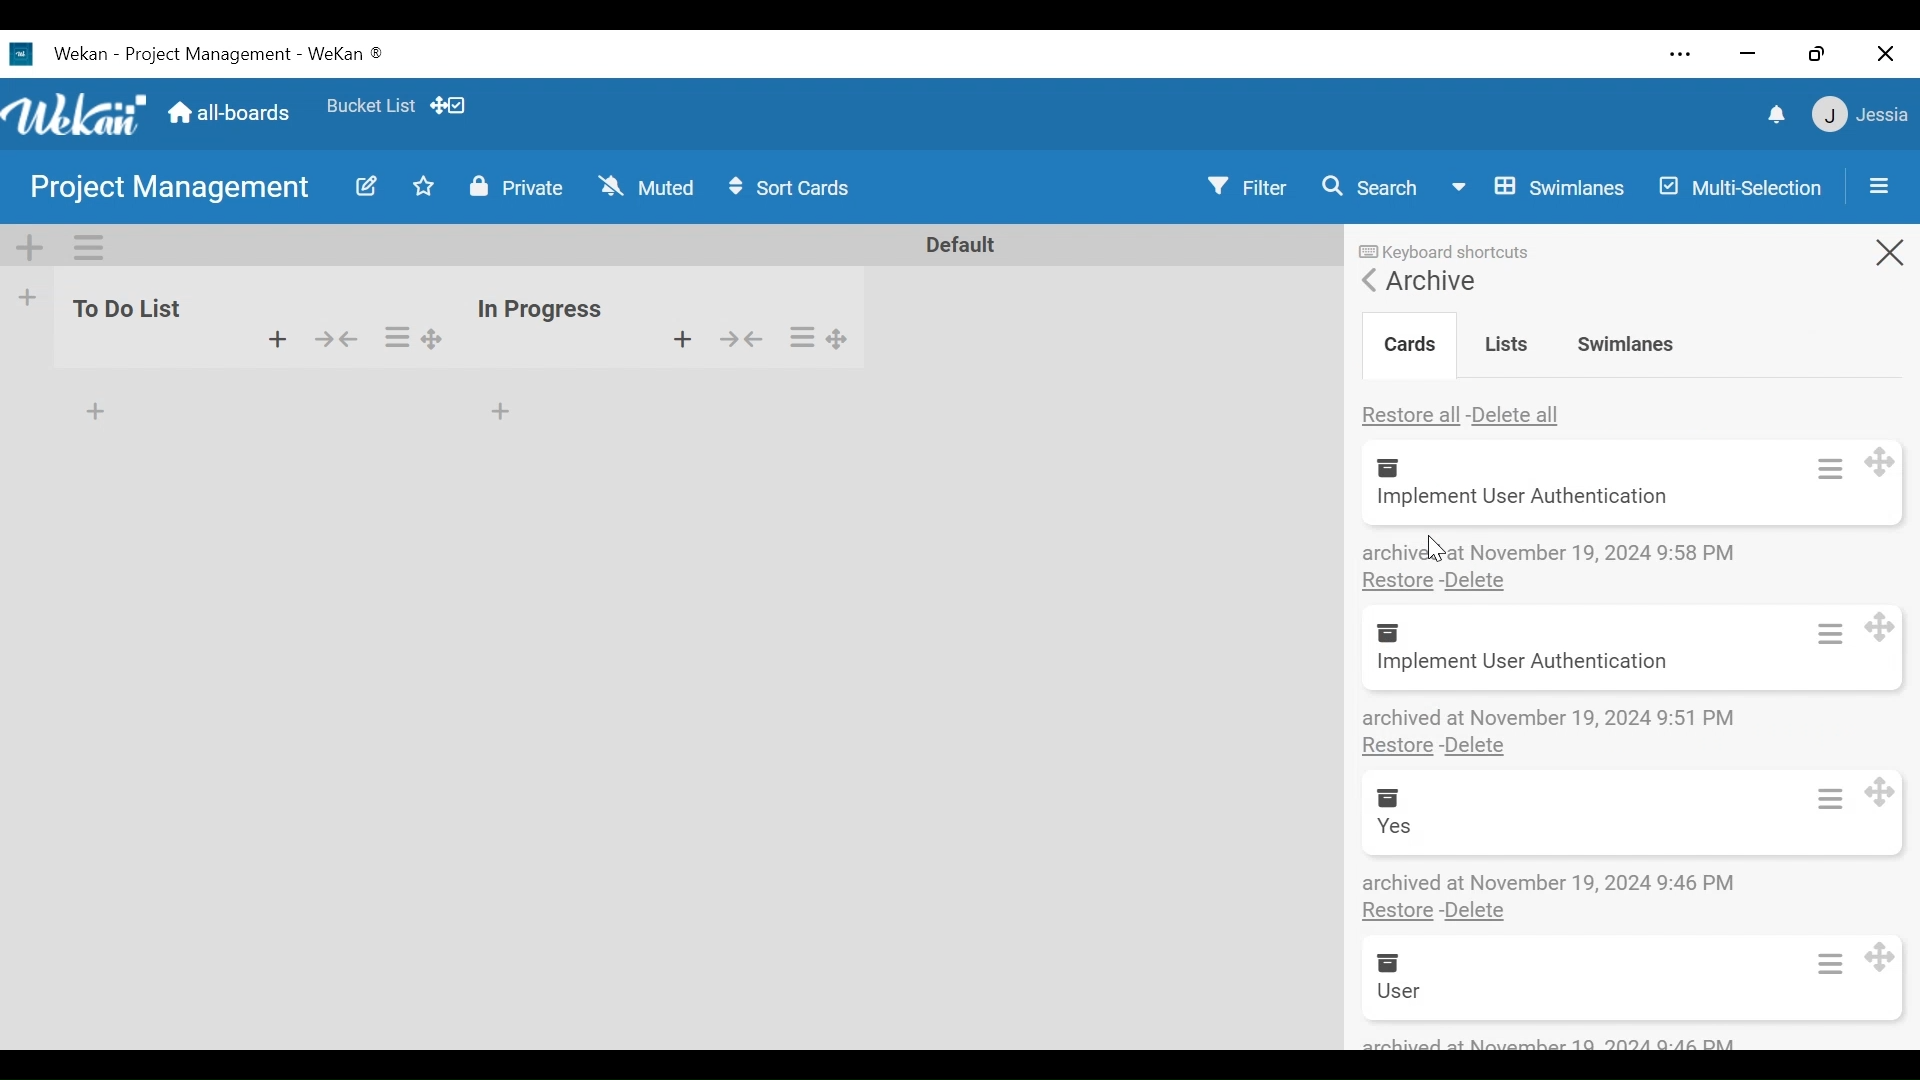 The width and height of the screenshot is (1920, 1080). I want to click on Swimlane actions, so click(89, 248).